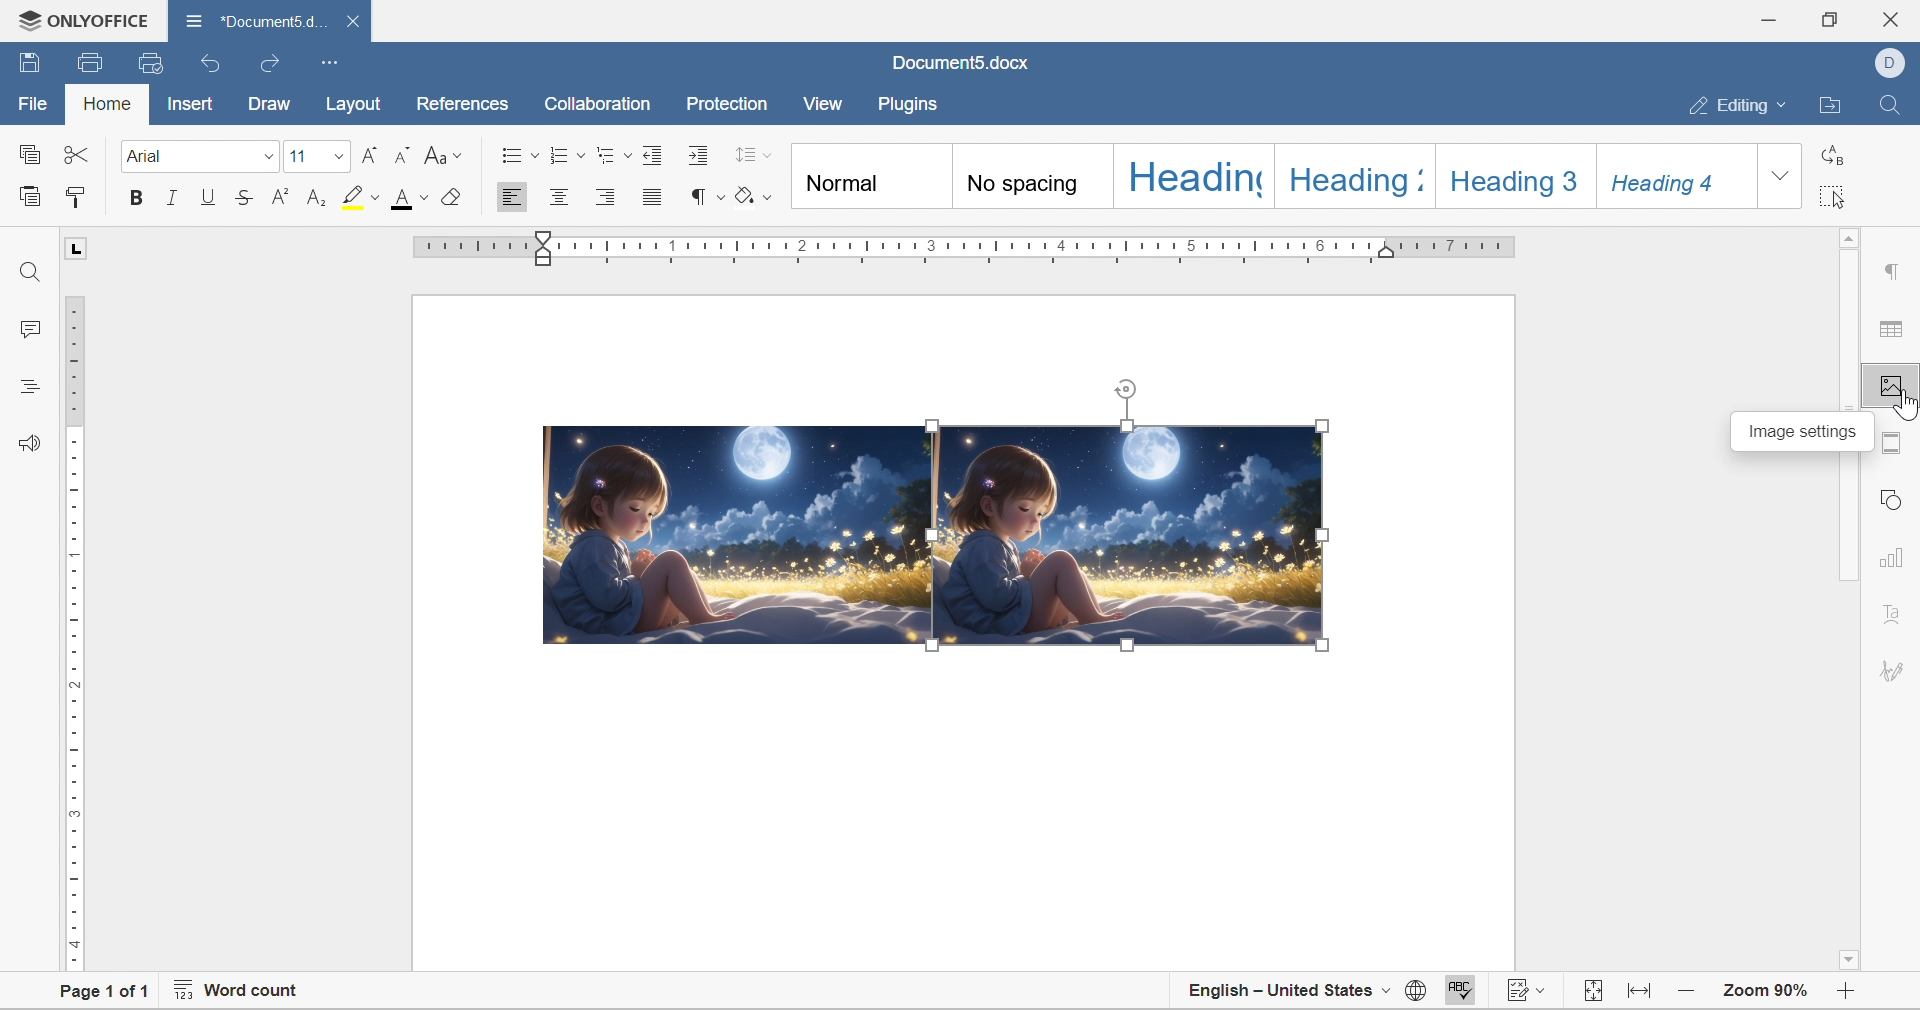 The height and width of the screenshot is (1010, 1920). I want to click on fit to page, so click(1594, 991).